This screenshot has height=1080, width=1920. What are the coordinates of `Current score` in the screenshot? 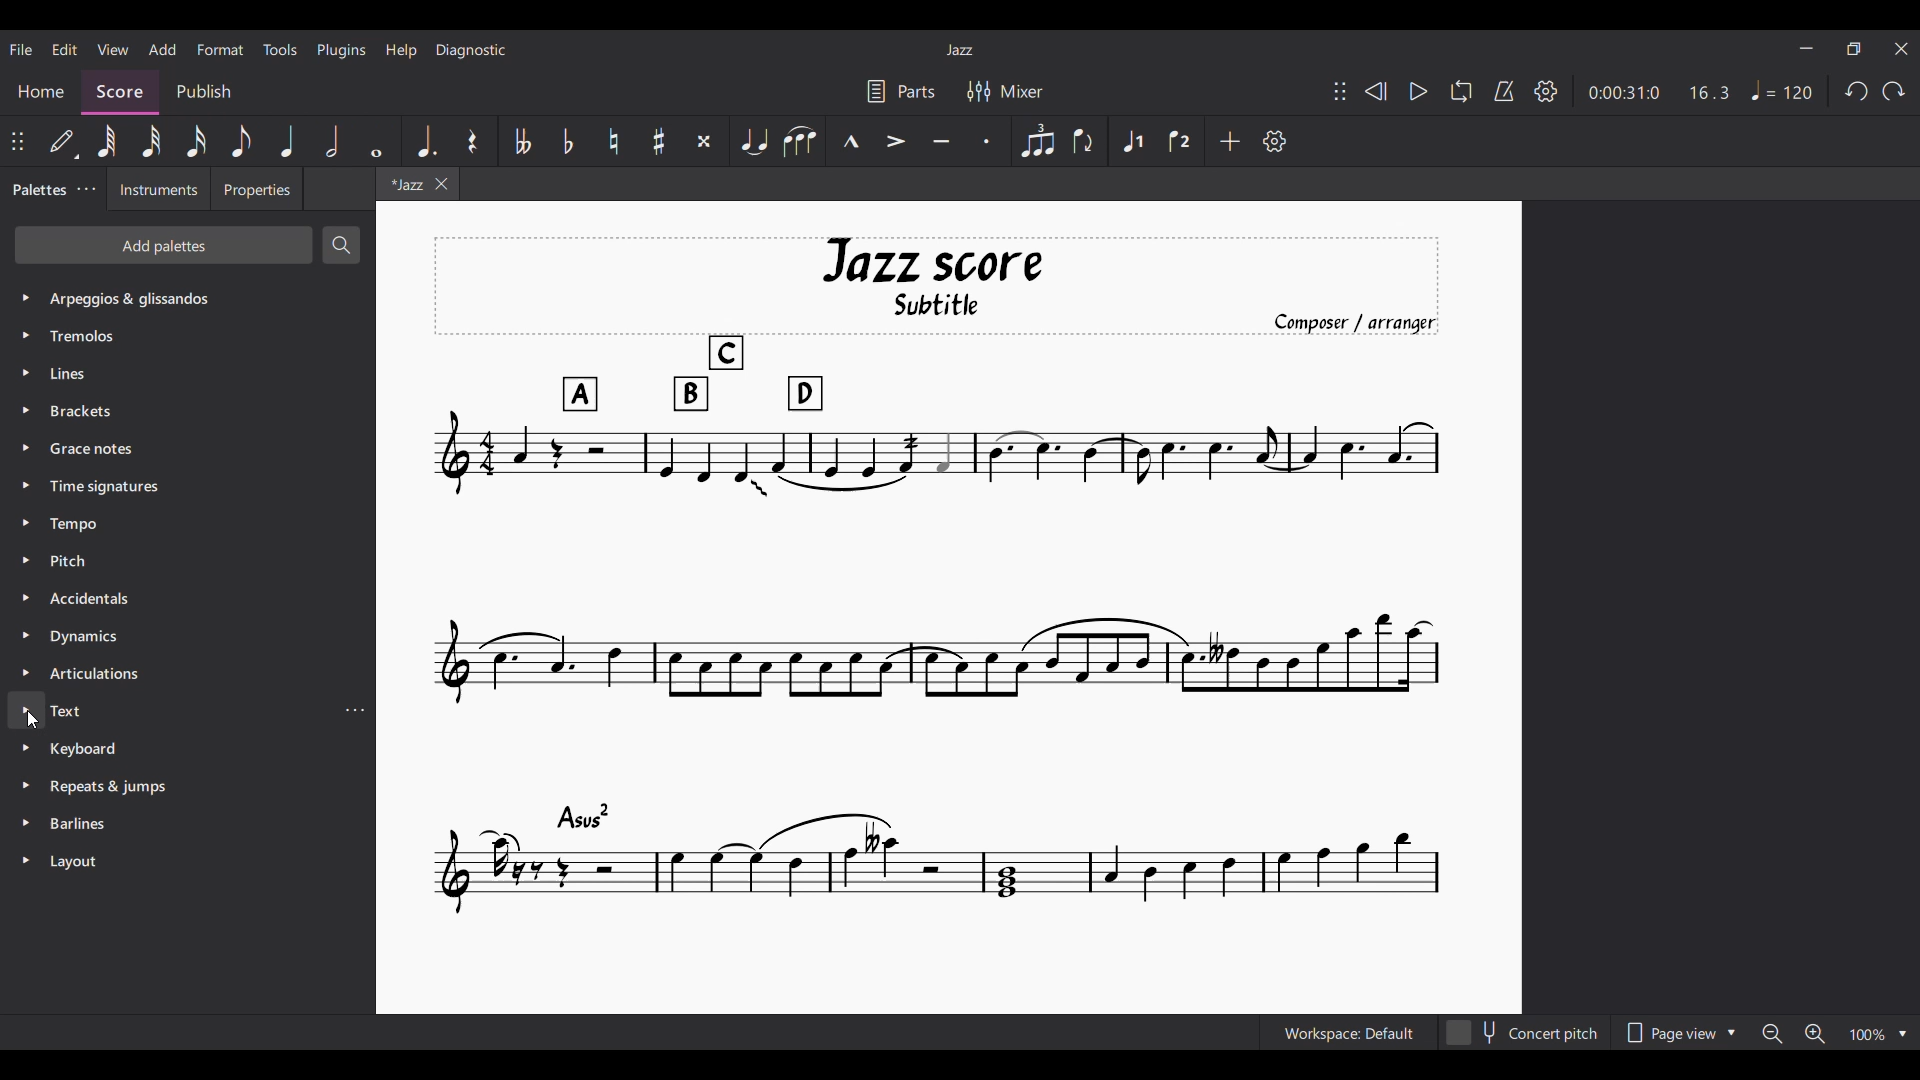 It's located at (936, 577).